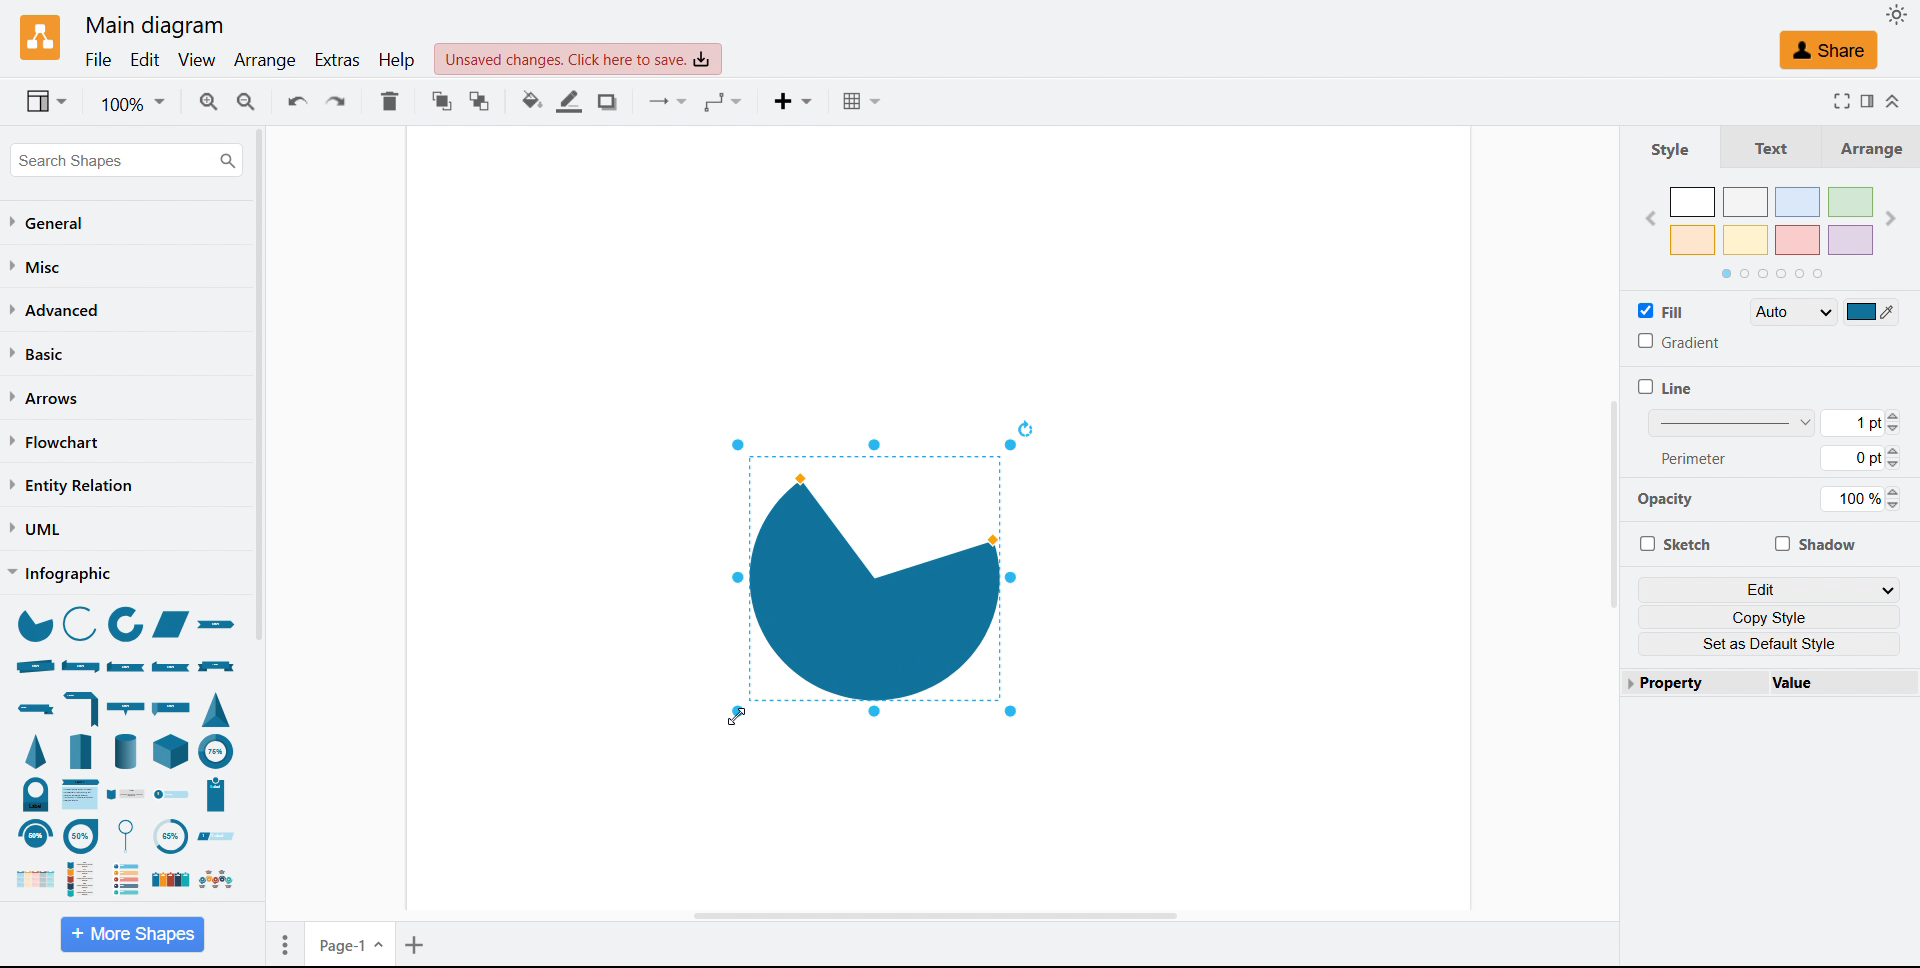 This screenshot has width=1920, height=968. What do you see at coordinates (35, 529) in the screenshot?
I see `UML ` at bounding box center [35, 529].